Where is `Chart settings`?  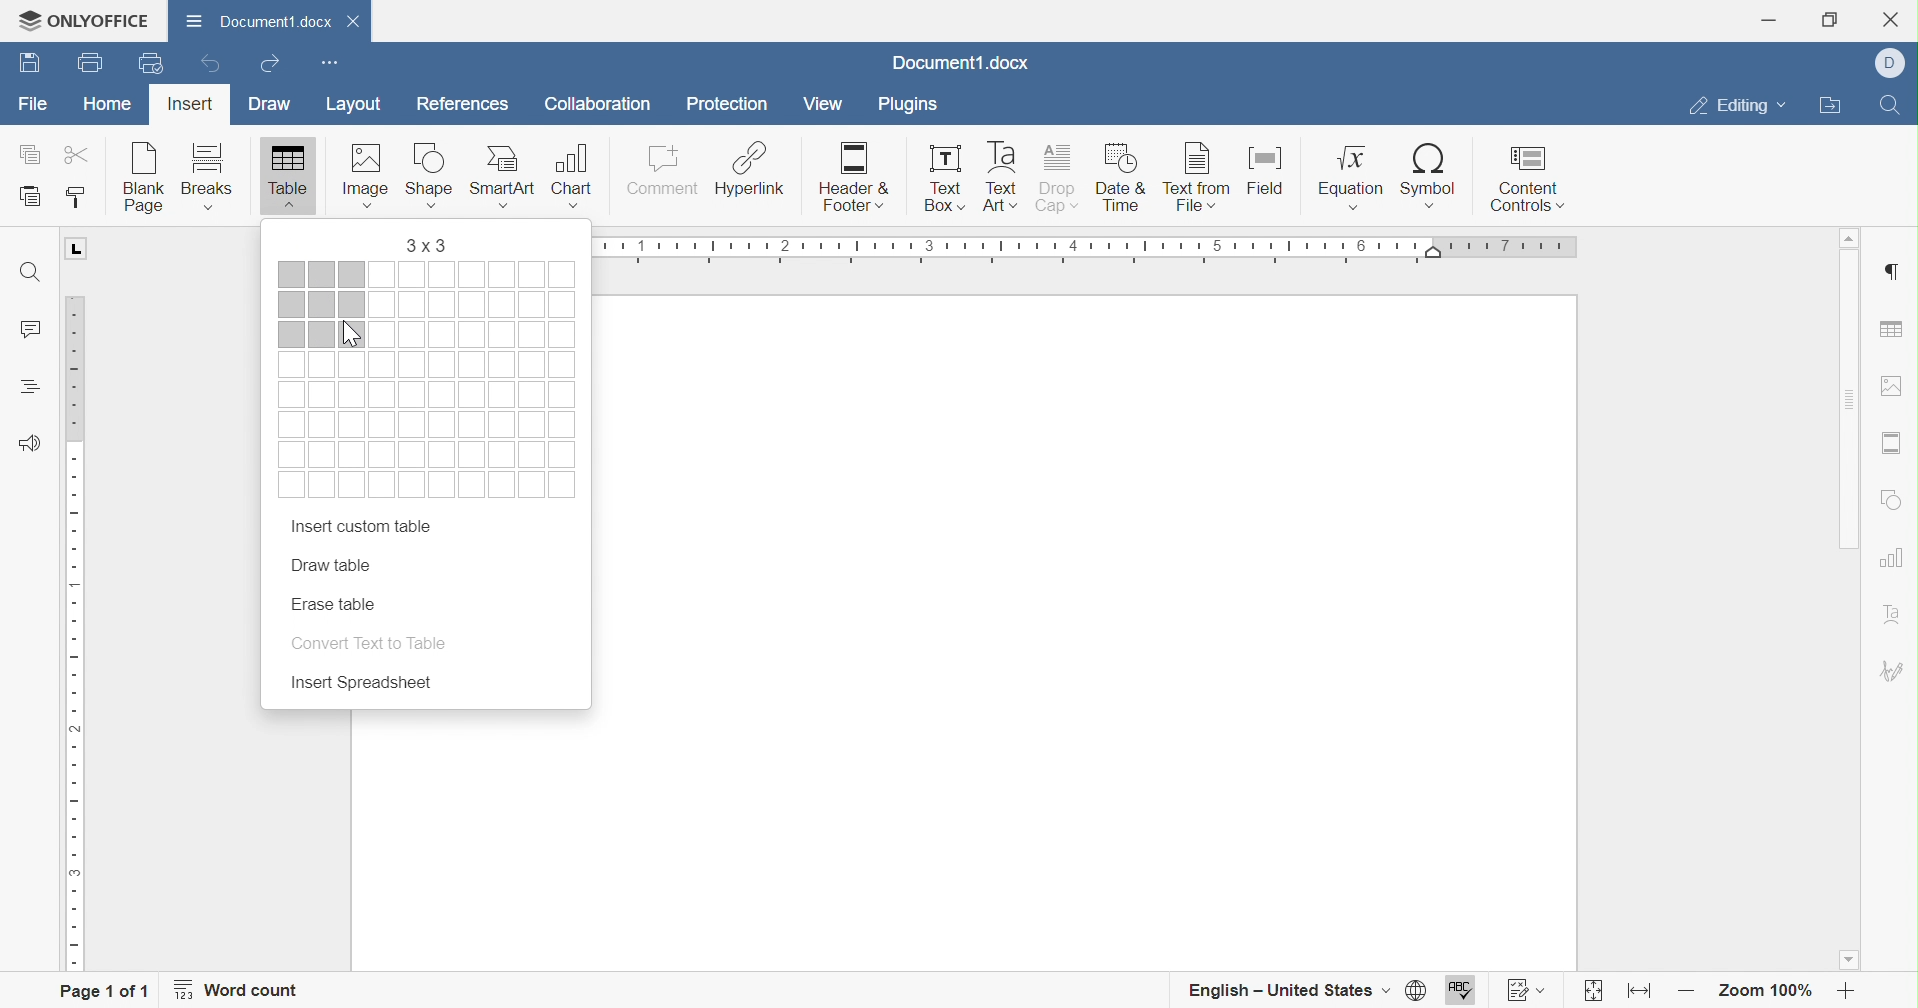
Chart settings is located at coordinates (1890, 557).